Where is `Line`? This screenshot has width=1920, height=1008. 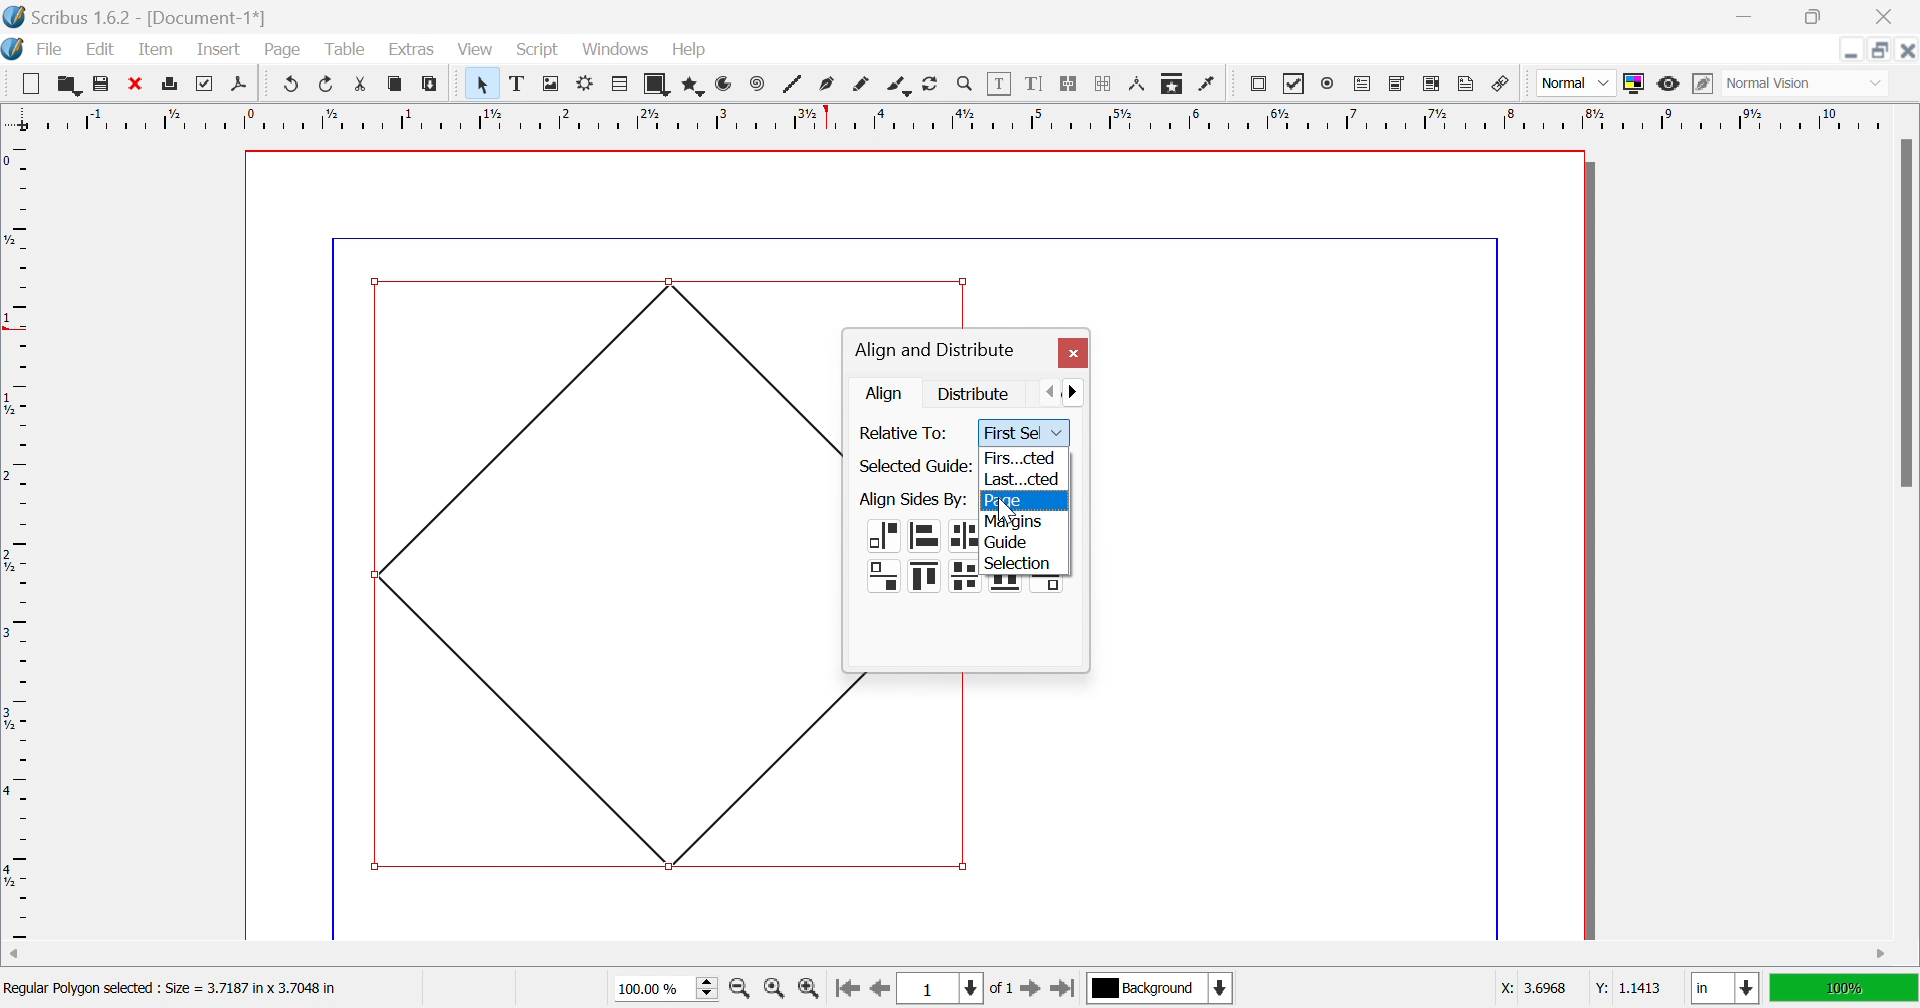
Line is located at coordinates (793, 83).